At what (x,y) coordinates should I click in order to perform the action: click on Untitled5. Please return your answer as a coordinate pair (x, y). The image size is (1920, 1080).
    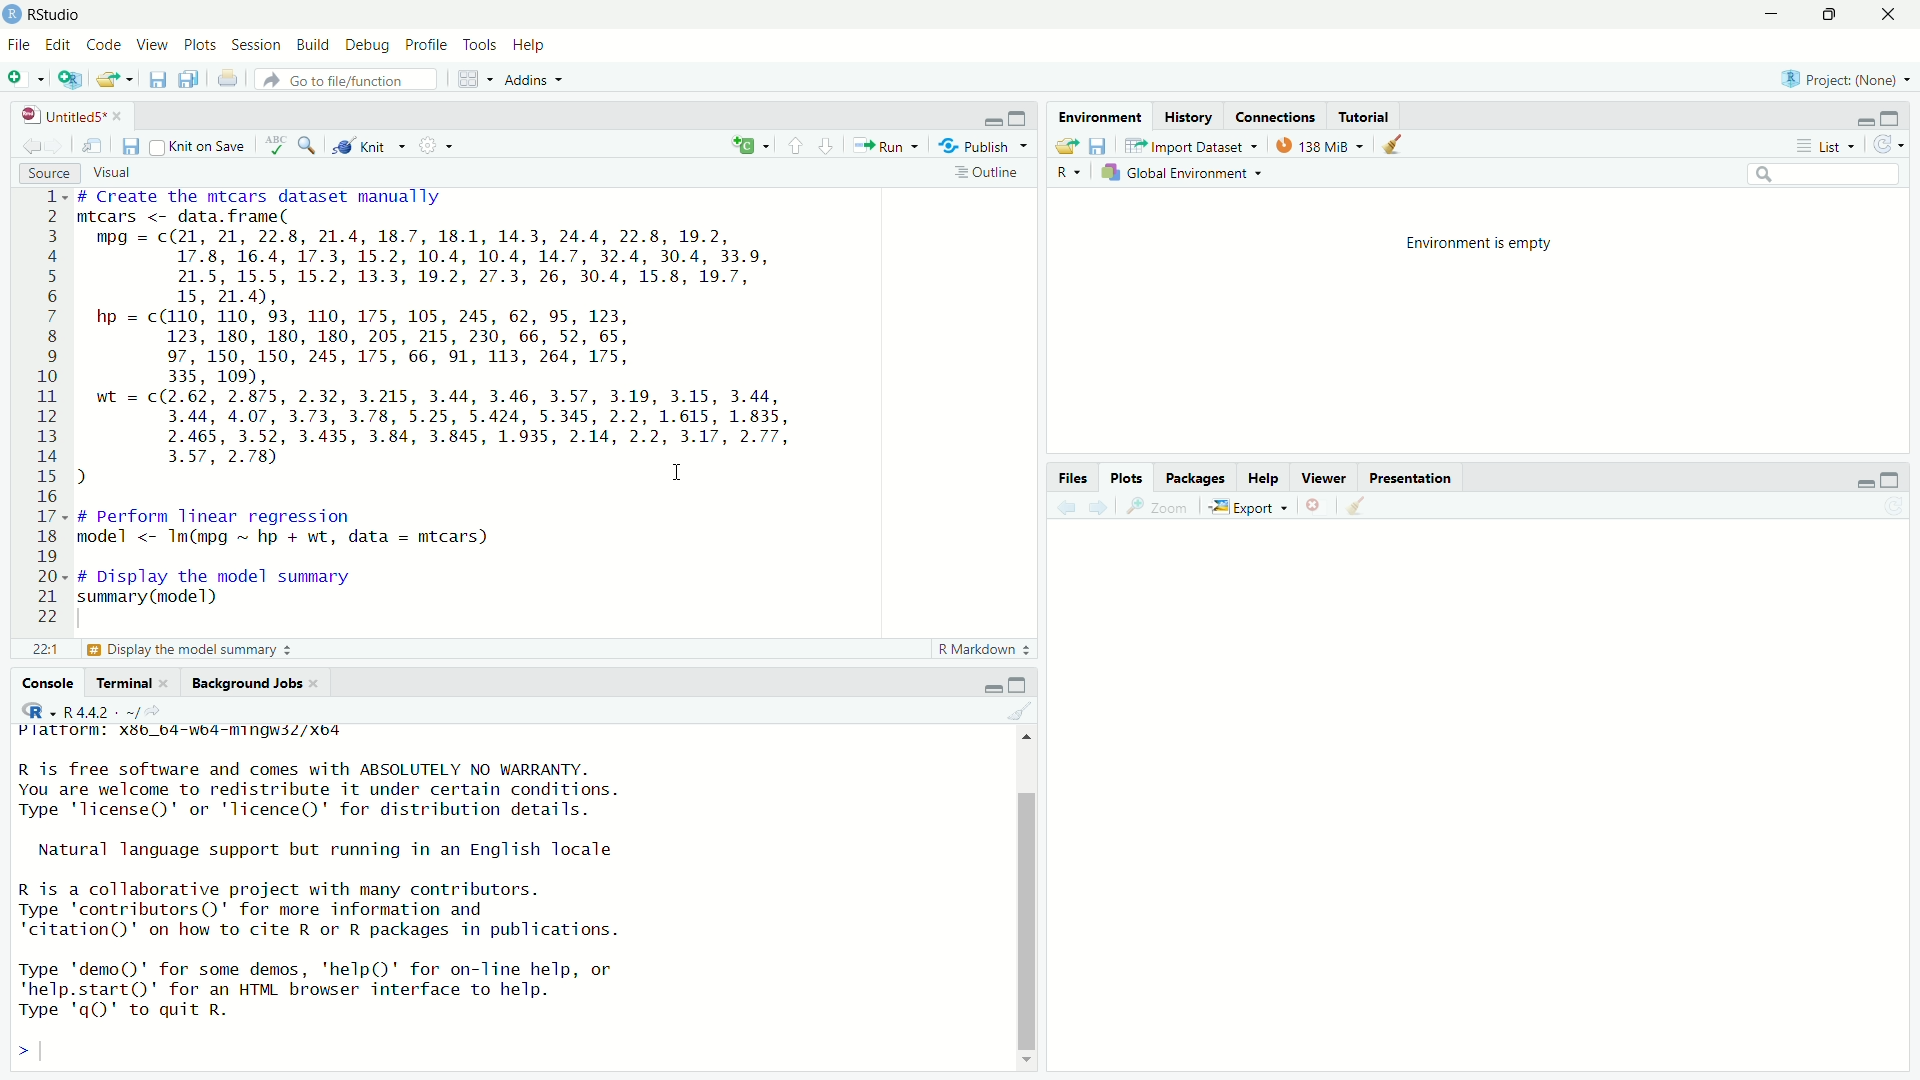
    Looking at the image, I should click on (64, 116).